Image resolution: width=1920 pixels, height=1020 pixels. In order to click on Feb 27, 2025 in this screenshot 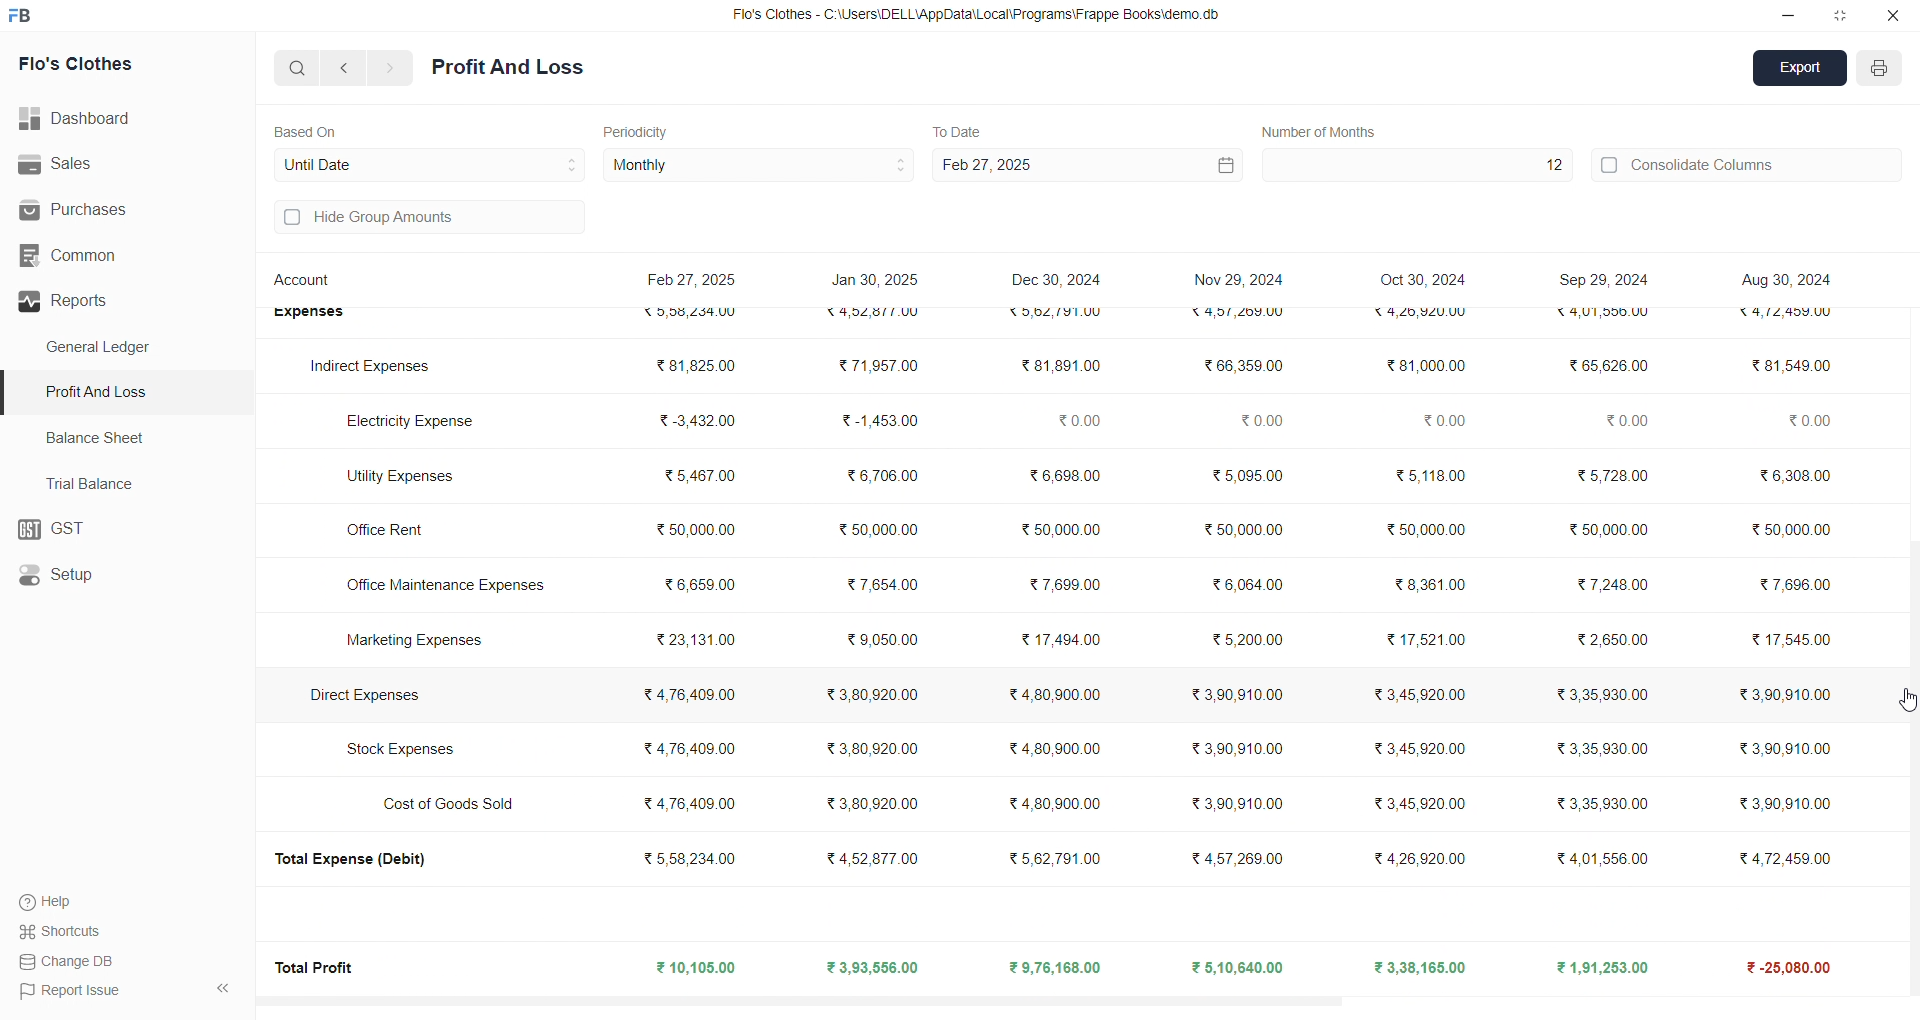, I will do `click(695, 282)`.